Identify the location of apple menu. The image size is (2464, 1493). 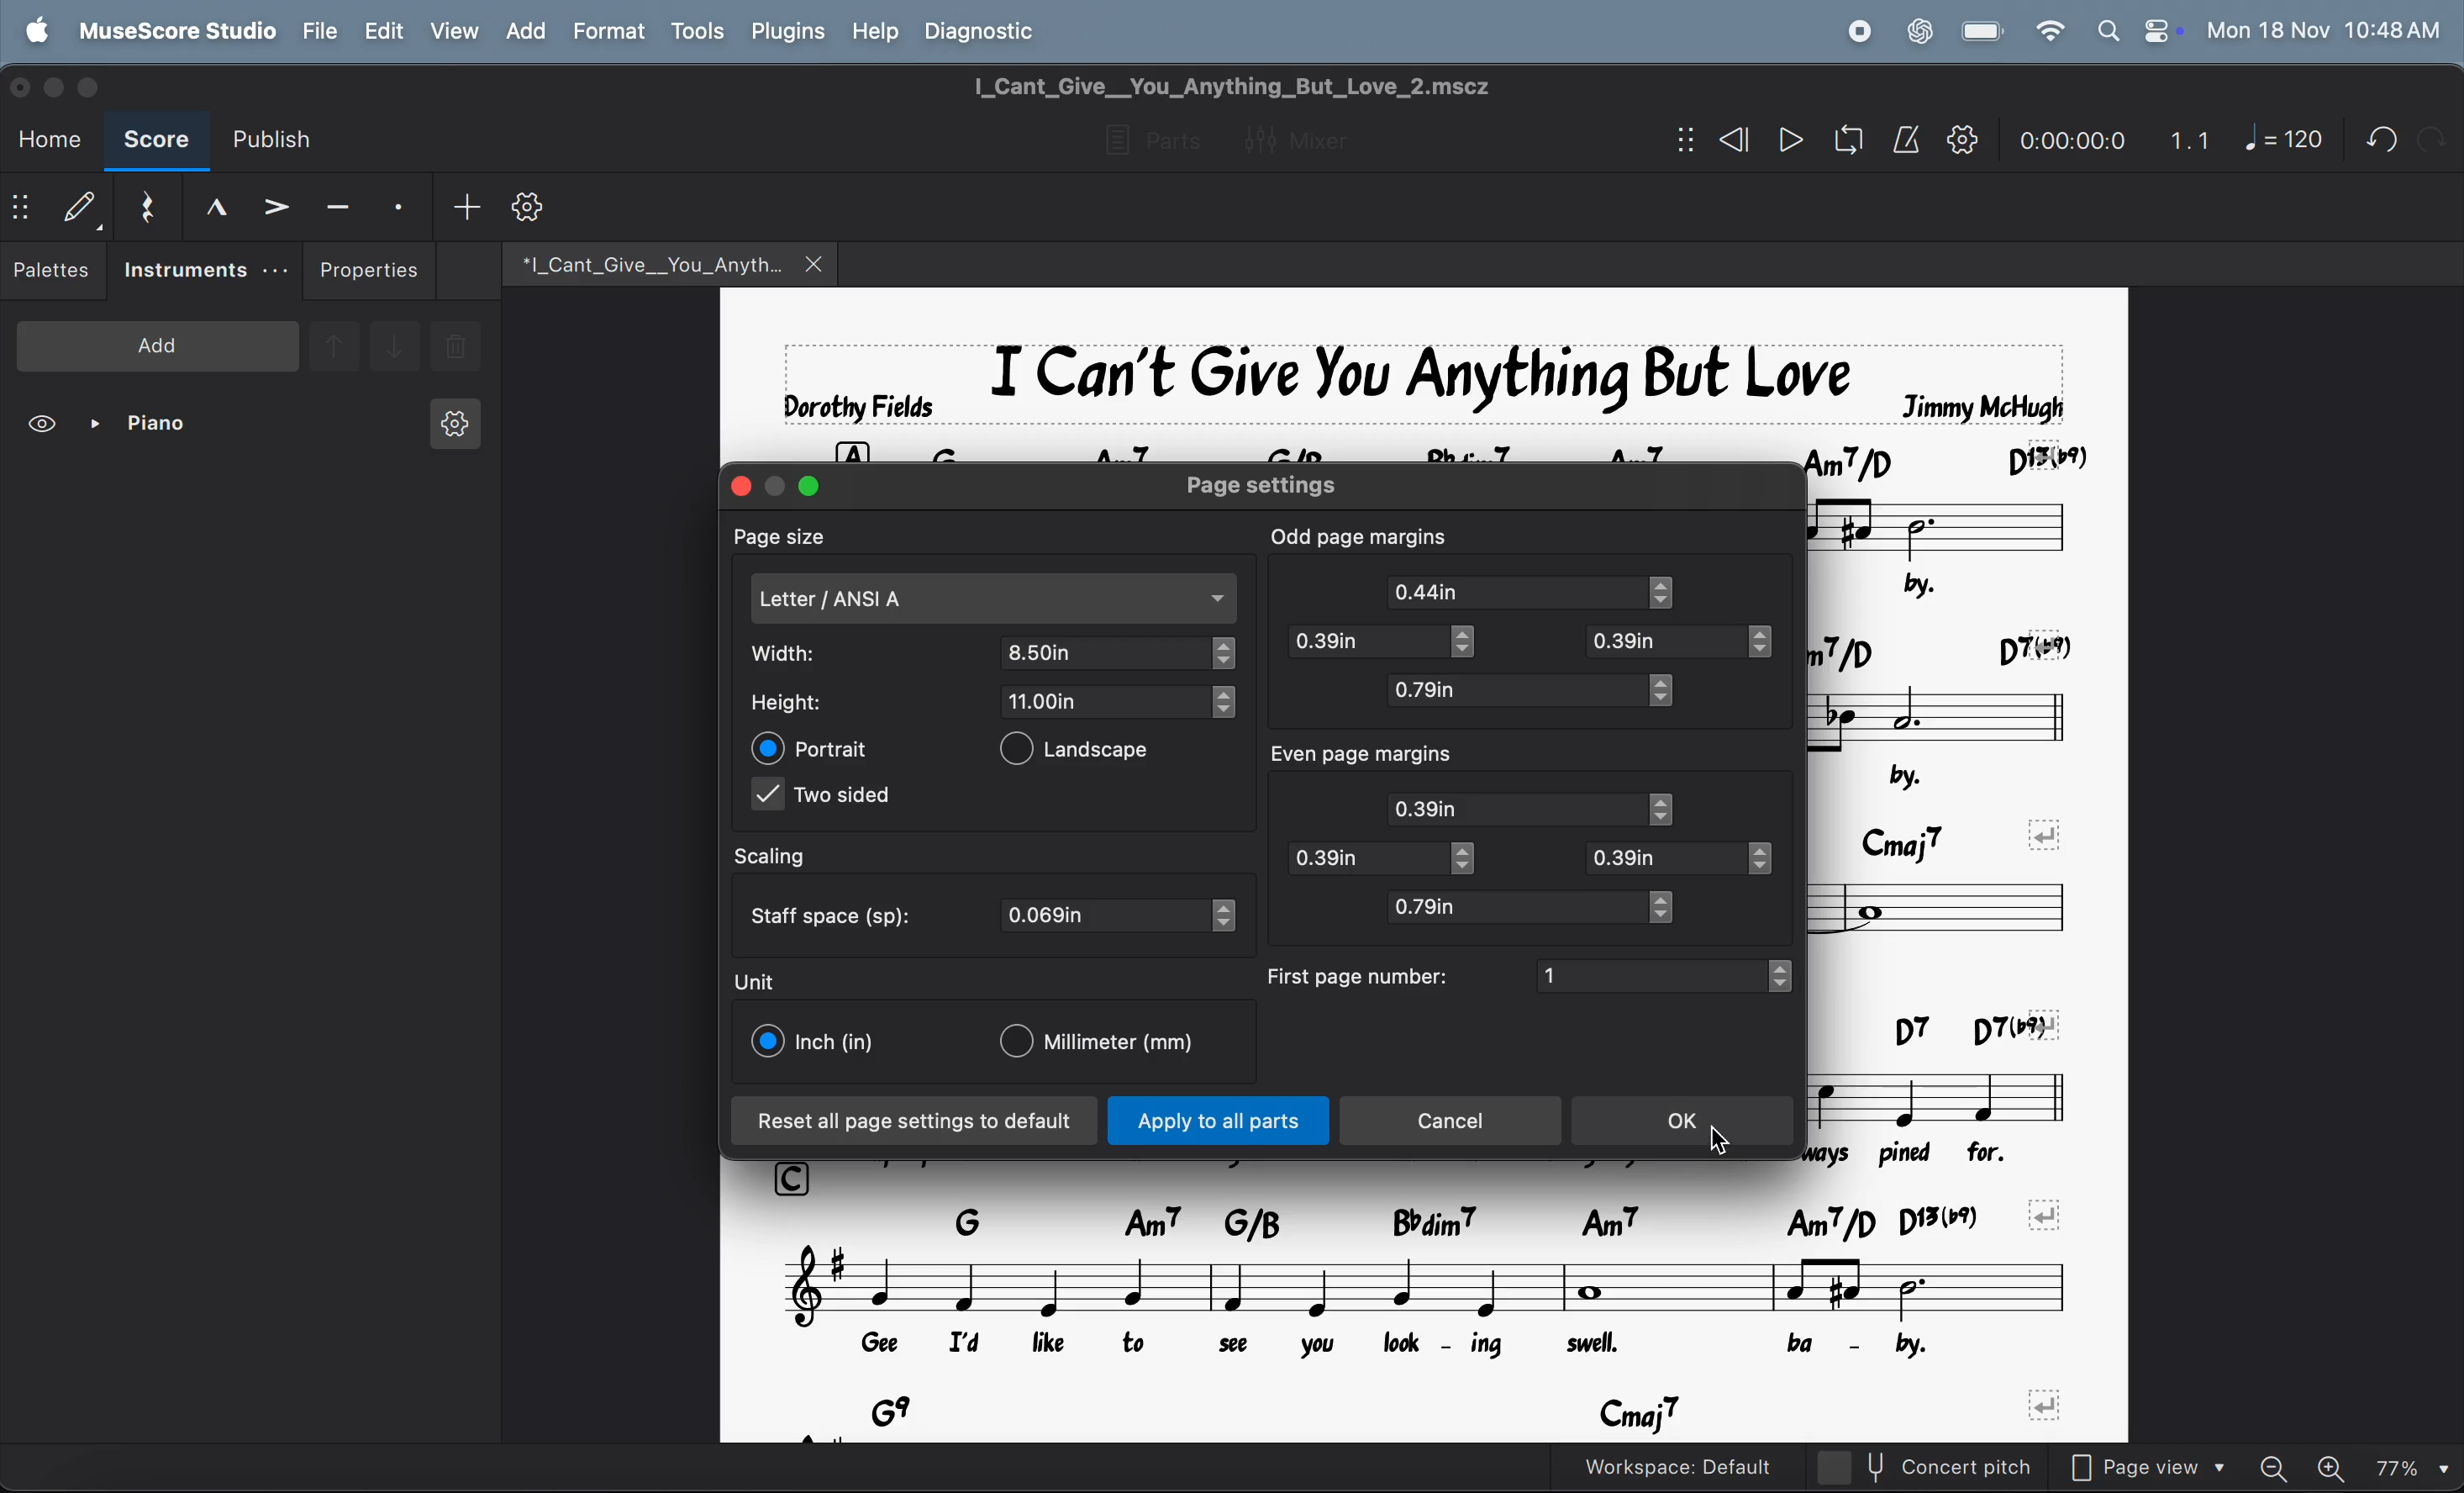
(41, 29).